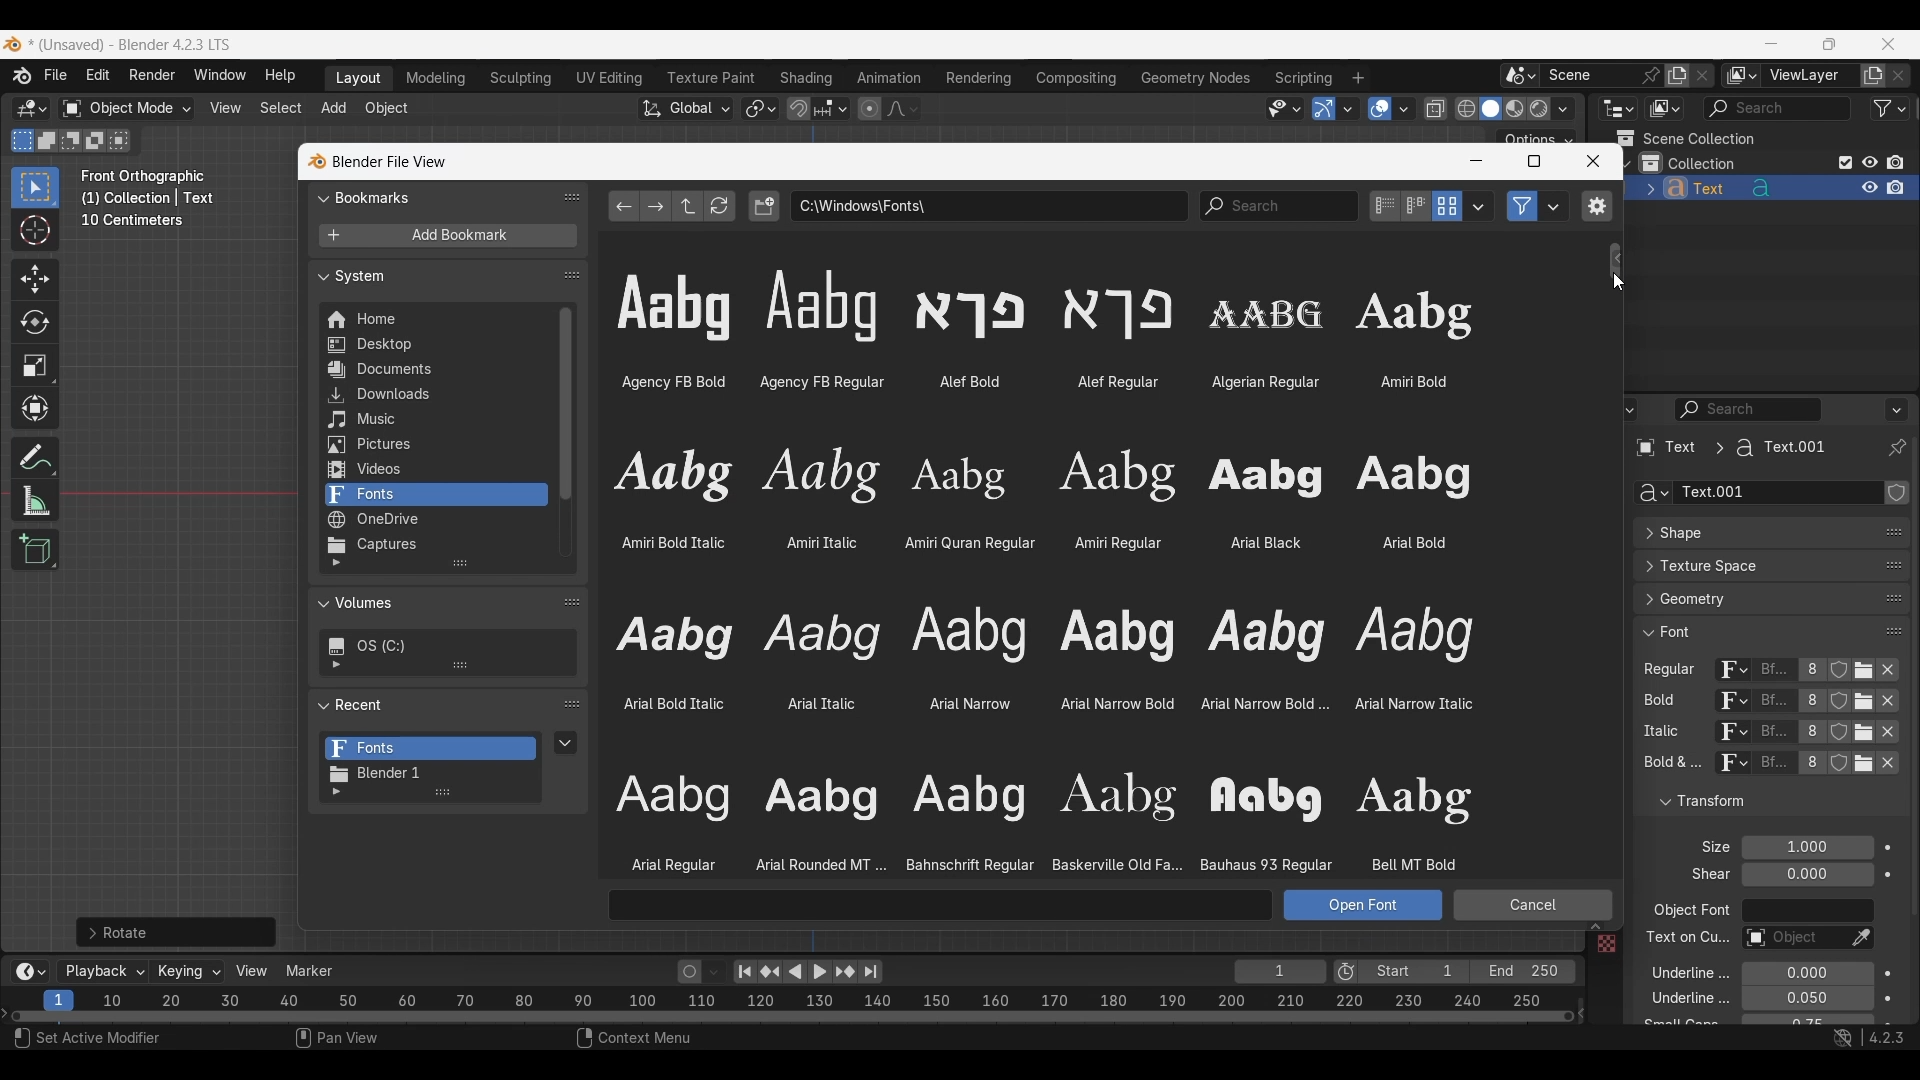 This screenshot has width=1920, height=1080. What do you see at coordinates (1865, 1040) in the screenshot?
I see `shortcut` at bounding box center [1865, 1040].